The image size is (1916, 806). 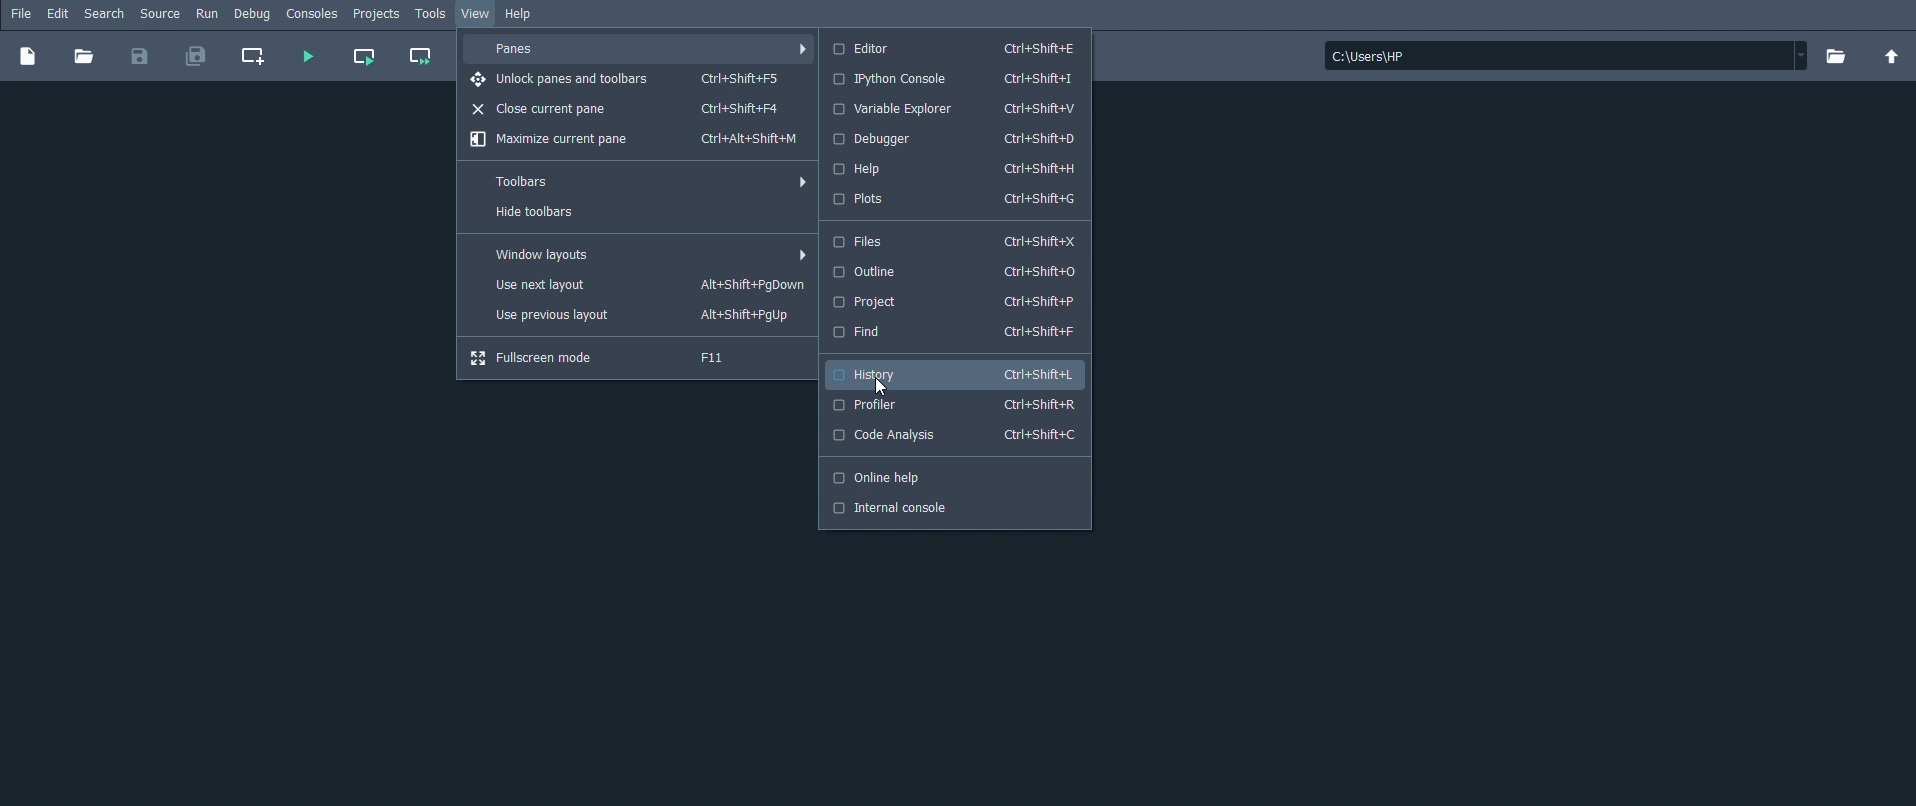 I want to click on Debugger, so click(x=961, y=139).